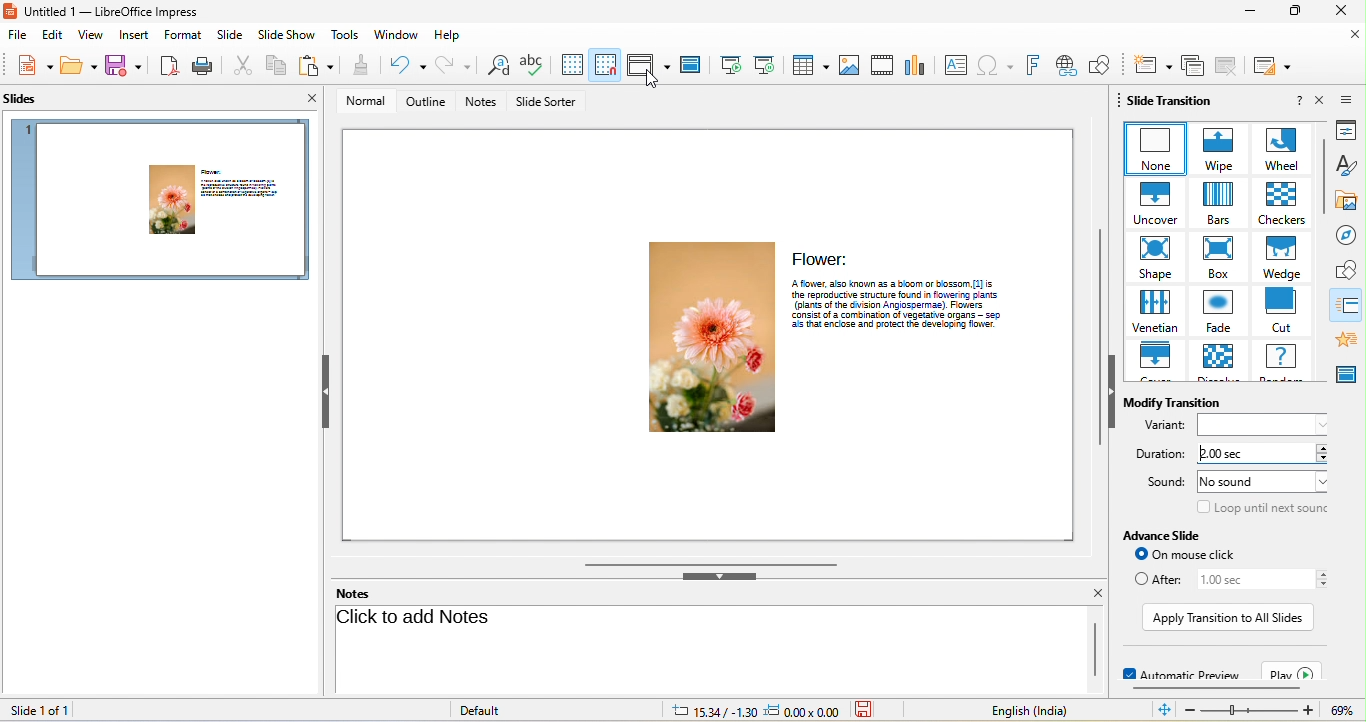 Image resolution: width=1366 pixels, height=722 pixels. Describe the element at coordinates (866, 711) in the screenshot. I see `the document has not been modified since the last save` at that location.